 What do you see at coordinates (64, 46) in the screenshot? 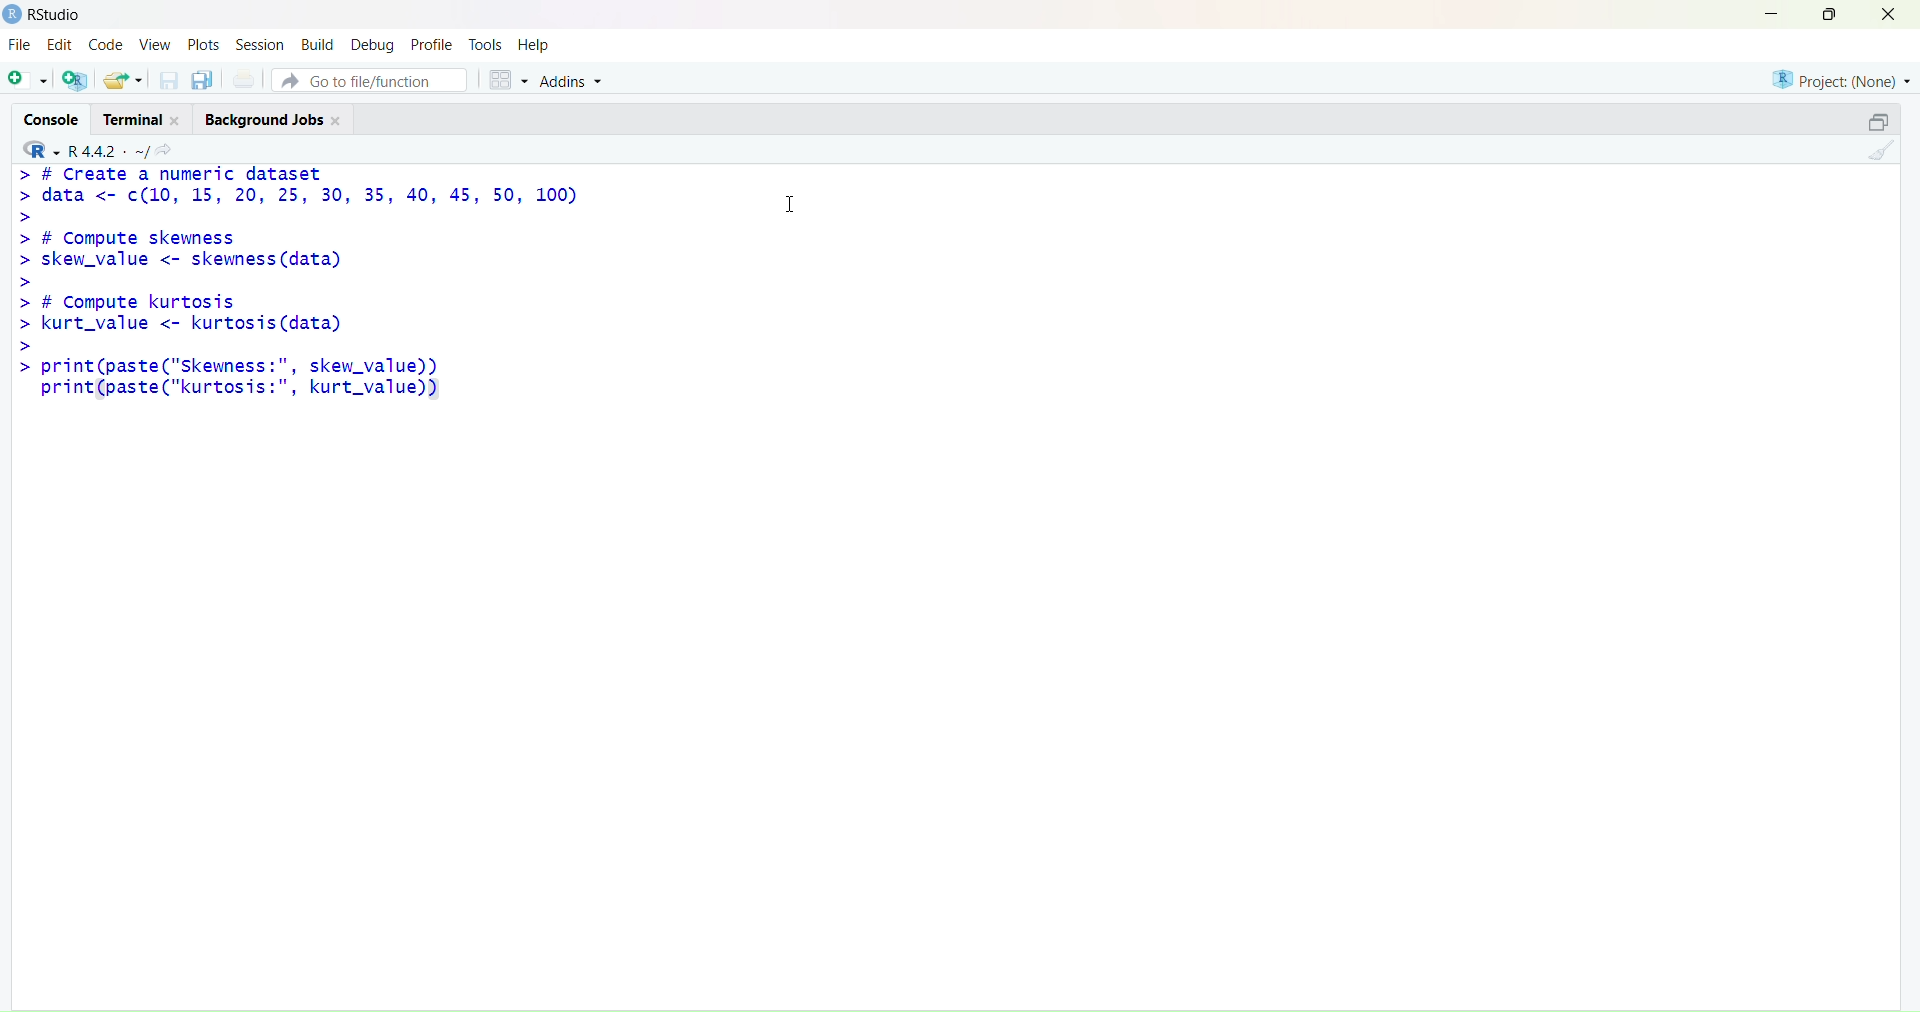
I see `Edit` at bounding box center [64, 46].